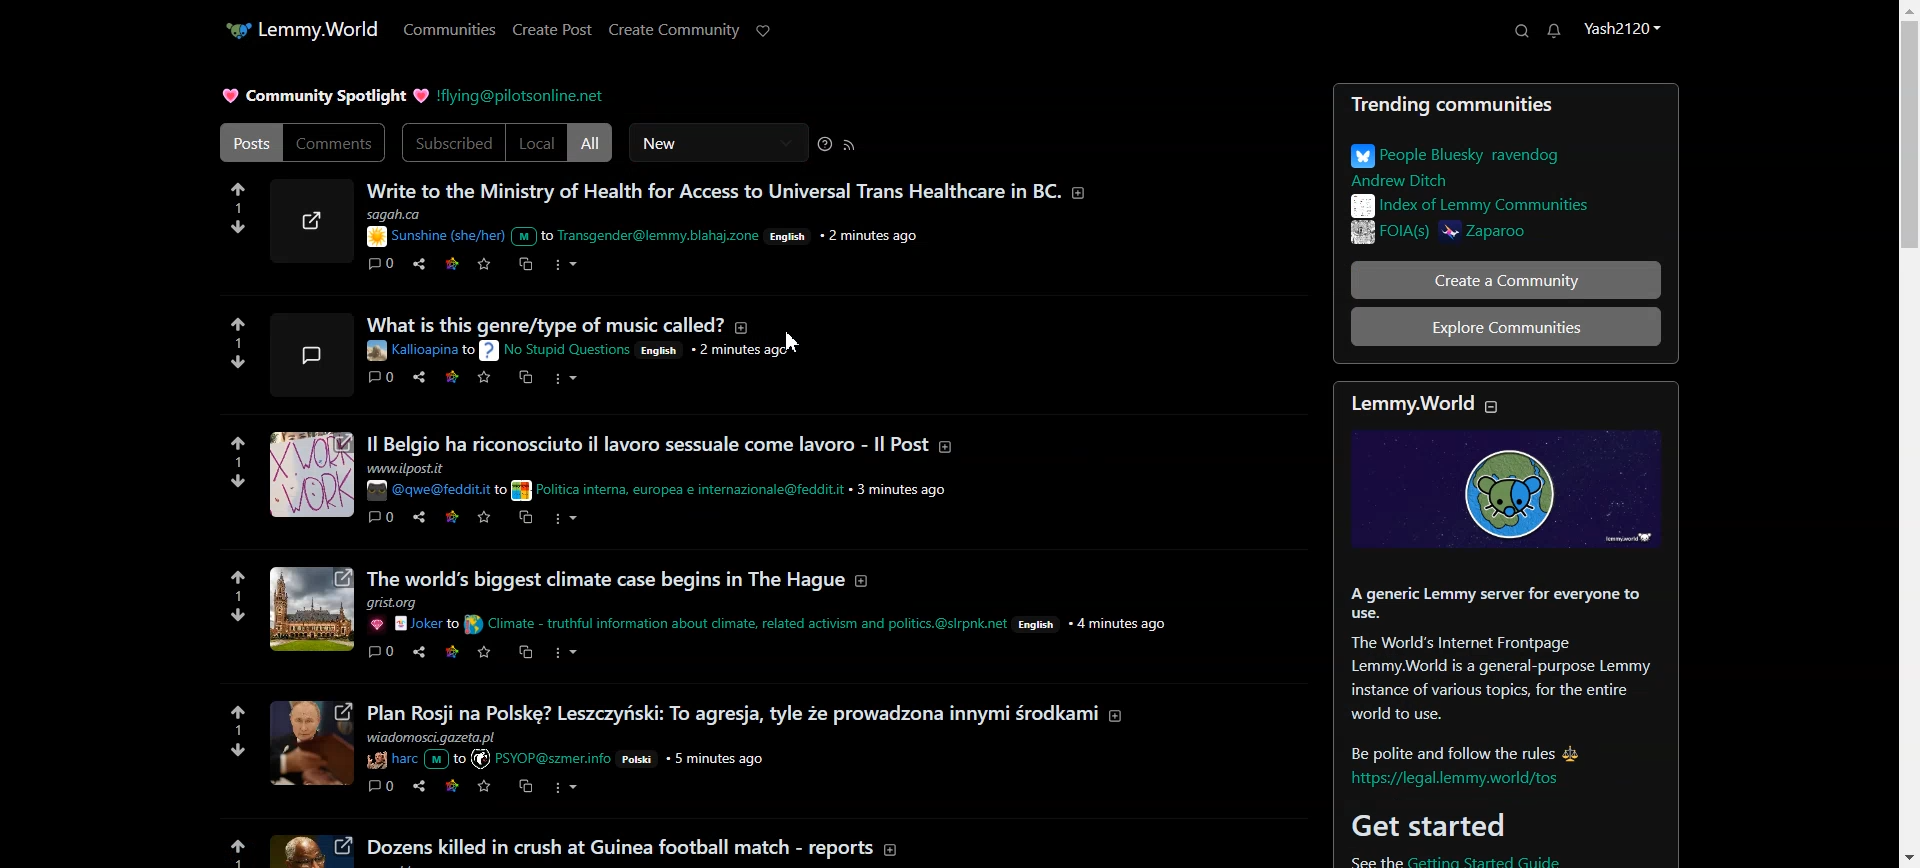  I want to click on 3, so click(233, 343).